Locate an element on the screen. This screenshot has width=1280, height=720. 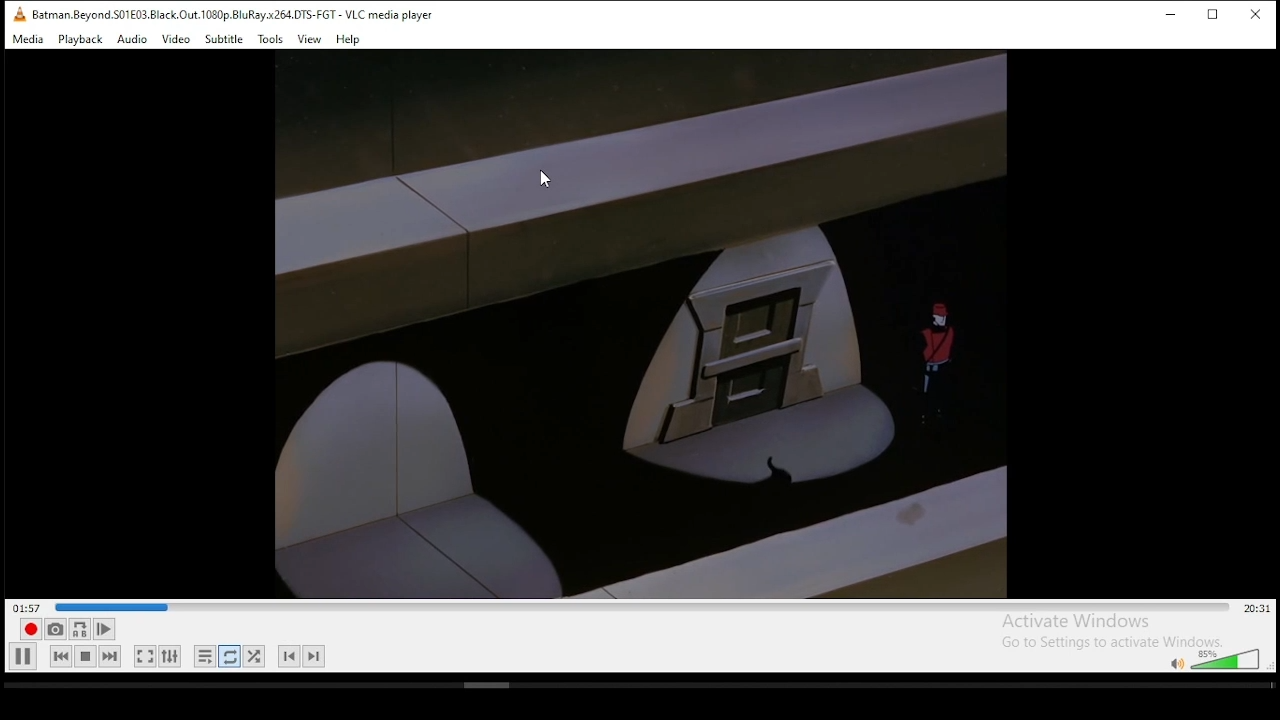
help is located at coordinates (349, 40).